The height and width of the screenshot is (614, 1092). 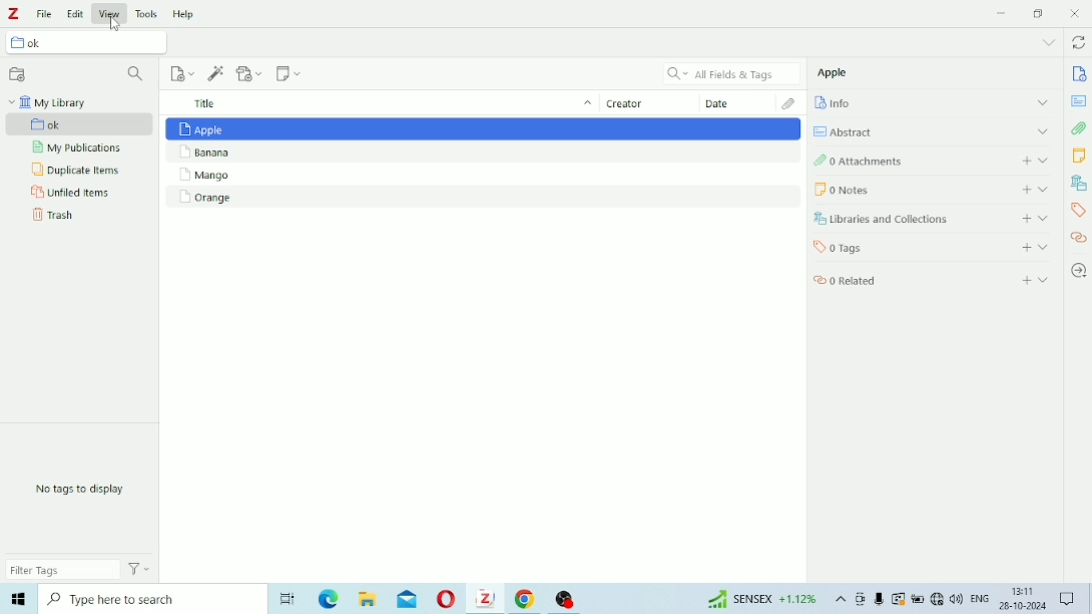 What do you see at coordinates (367, 601) in the screenshot?
I see `Documents Explorer` at bounding box center [367, 601].